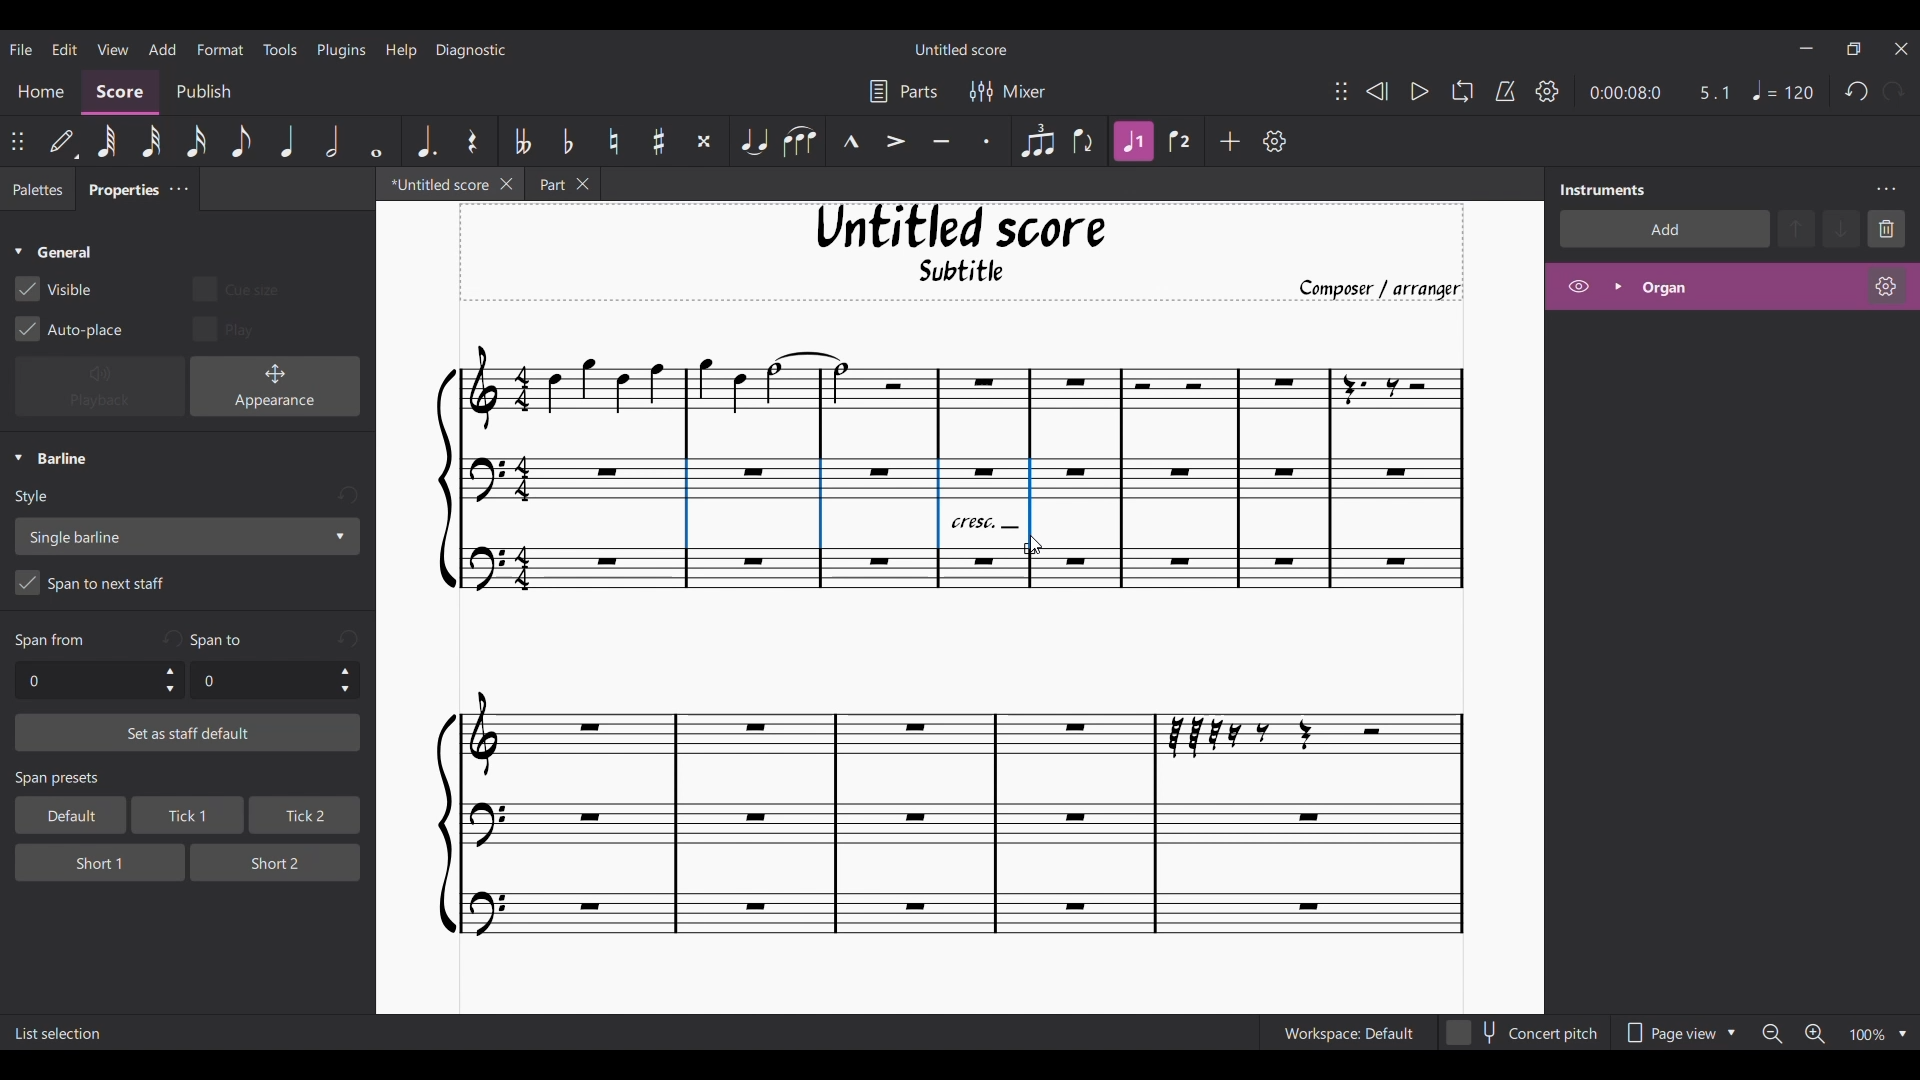  What do you see at coordinates (563, 186) in the screenshot?
I see `Earlier tab` at bounding box center [563, 186].